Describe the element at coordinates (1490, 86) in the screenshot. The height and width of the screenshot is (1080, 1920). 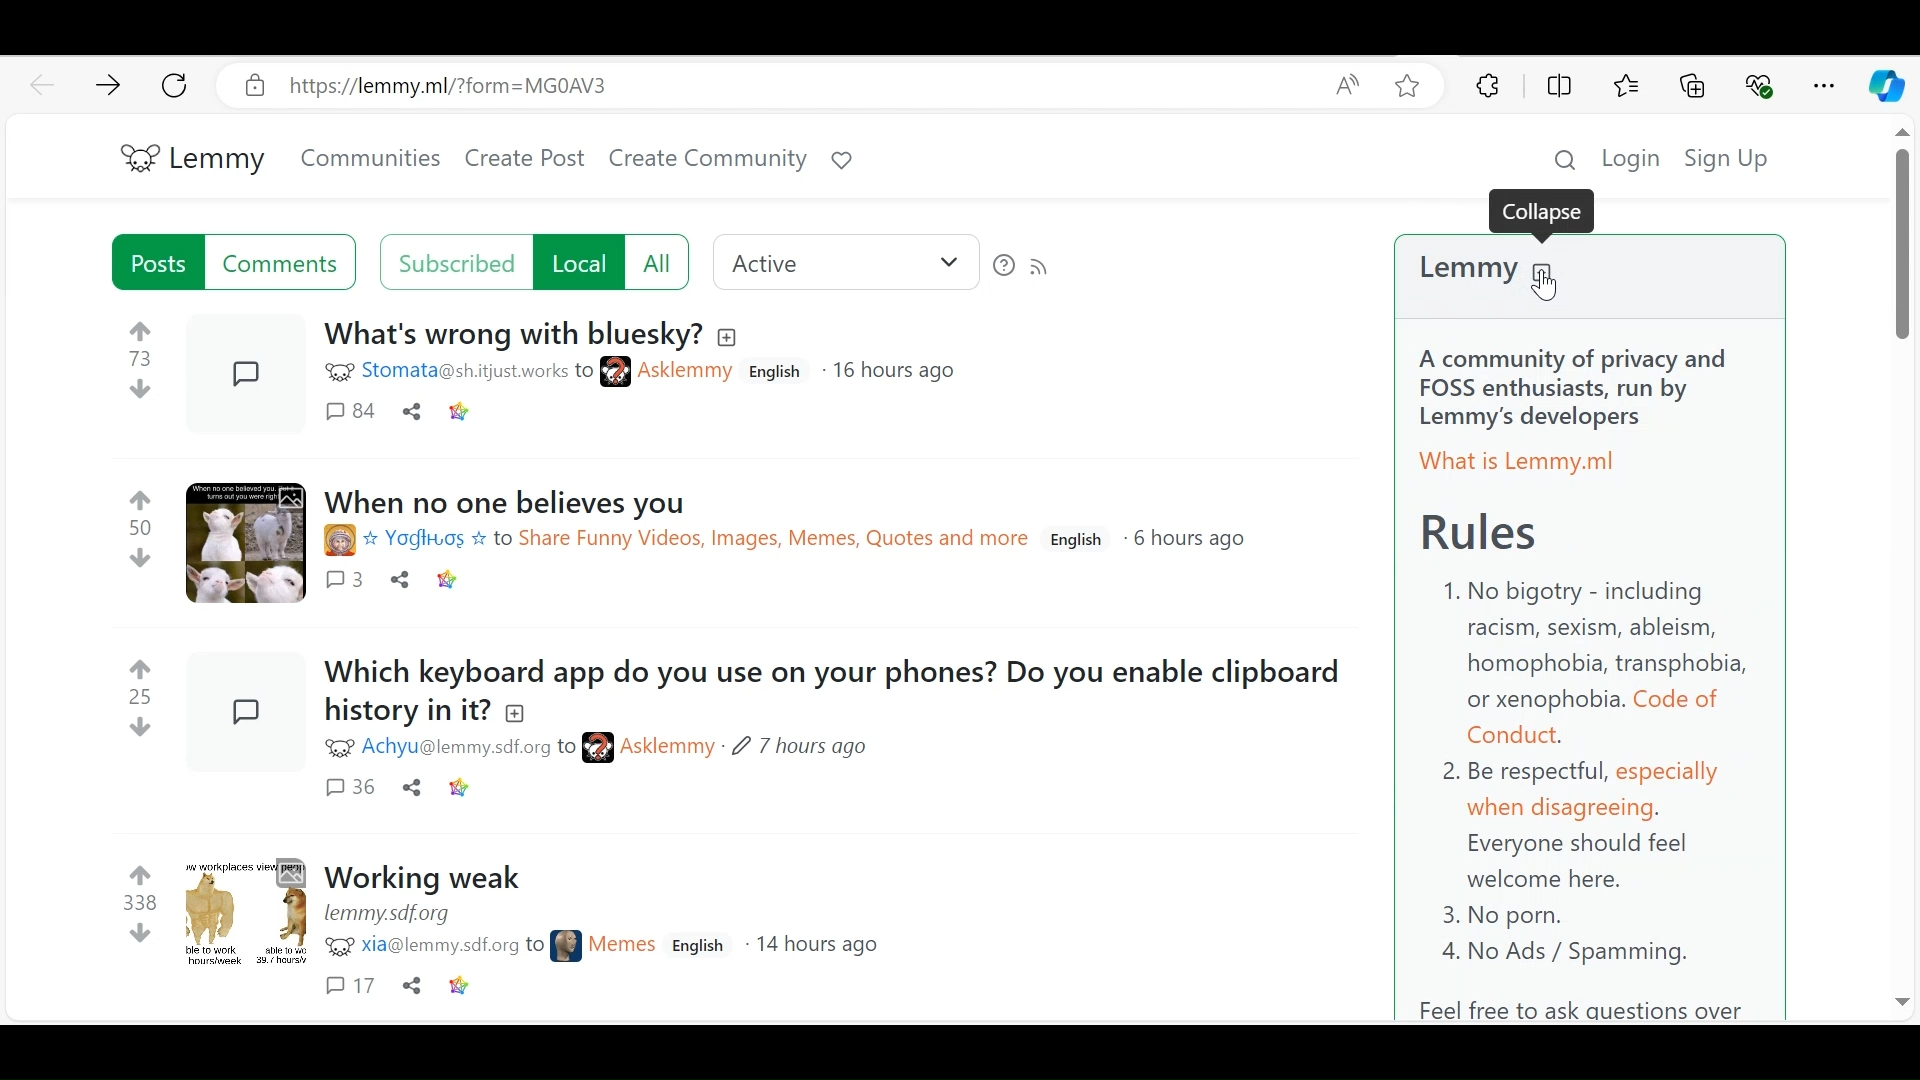
I see `Extensions` at that location.